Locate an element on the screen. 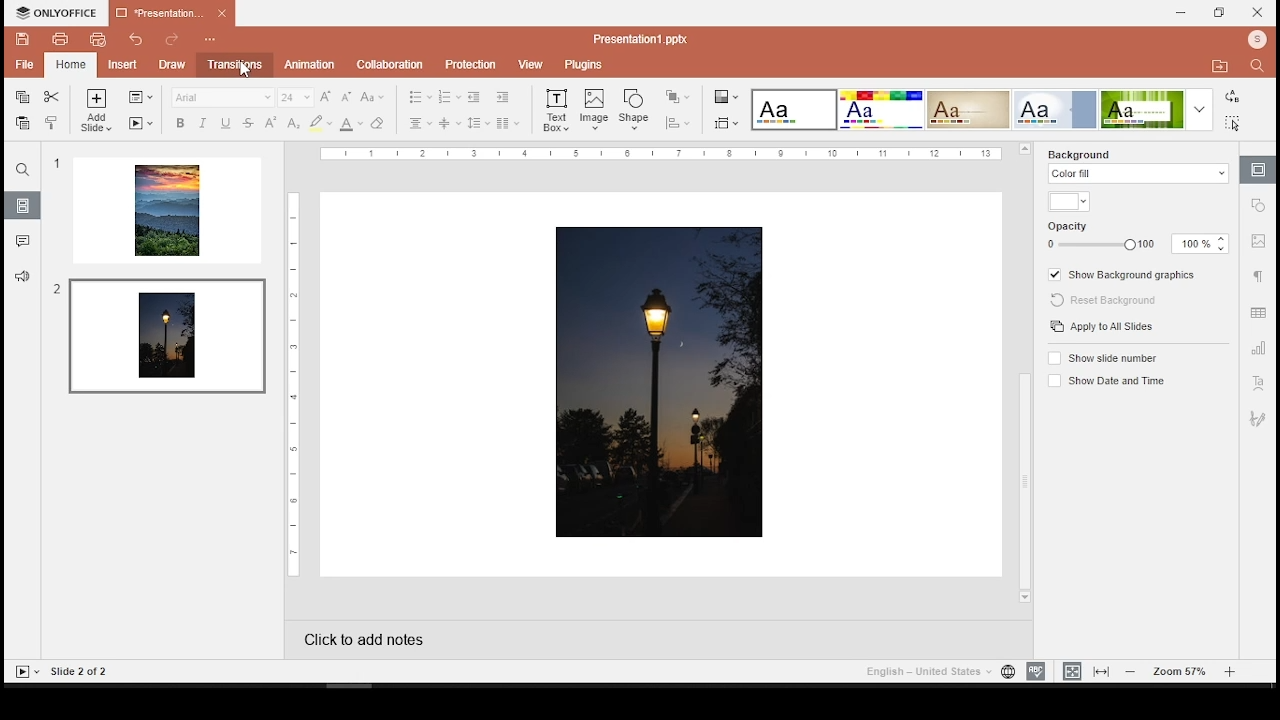 The width and height of the screenshot is (1280, 720). click to add notes is located at coordinates (384, 639).